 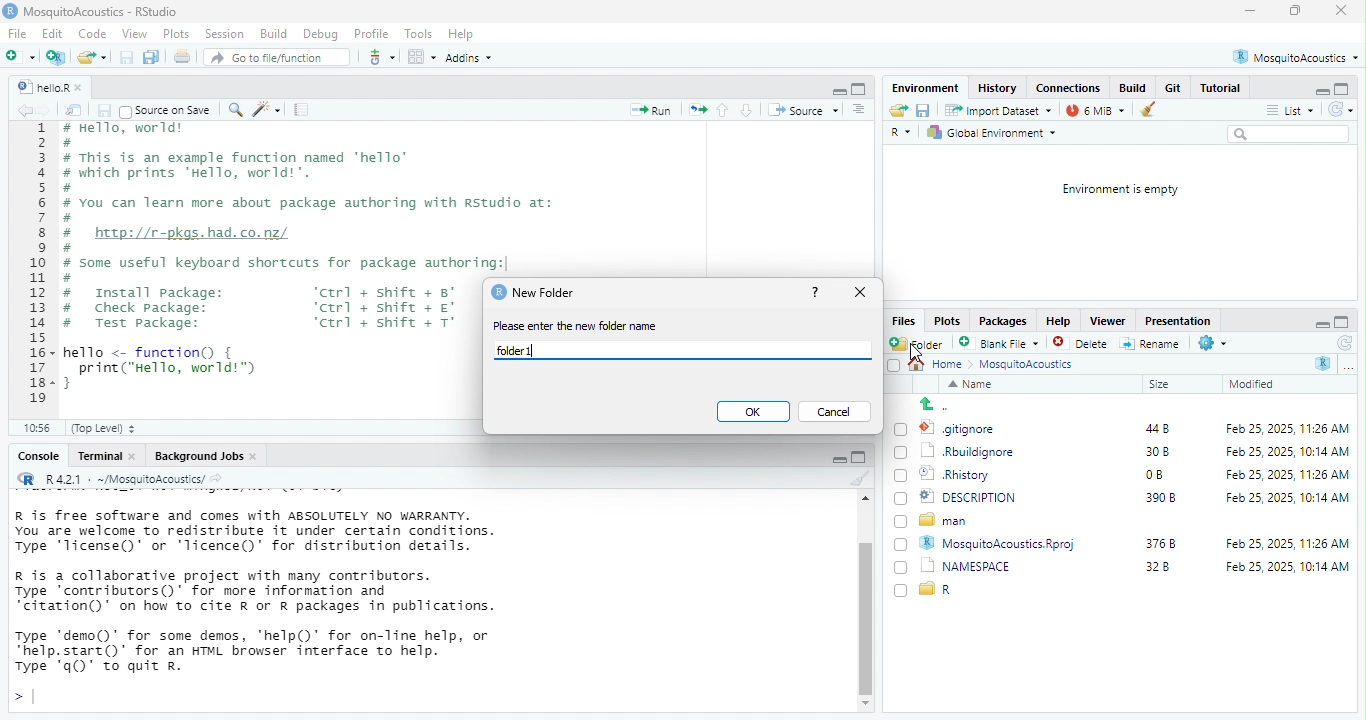 What do you see at coordinates (1005, 543) in the screenshot?
I see ` MosquitoAcoustics.Rproj` at bounding box center [1005, 543].